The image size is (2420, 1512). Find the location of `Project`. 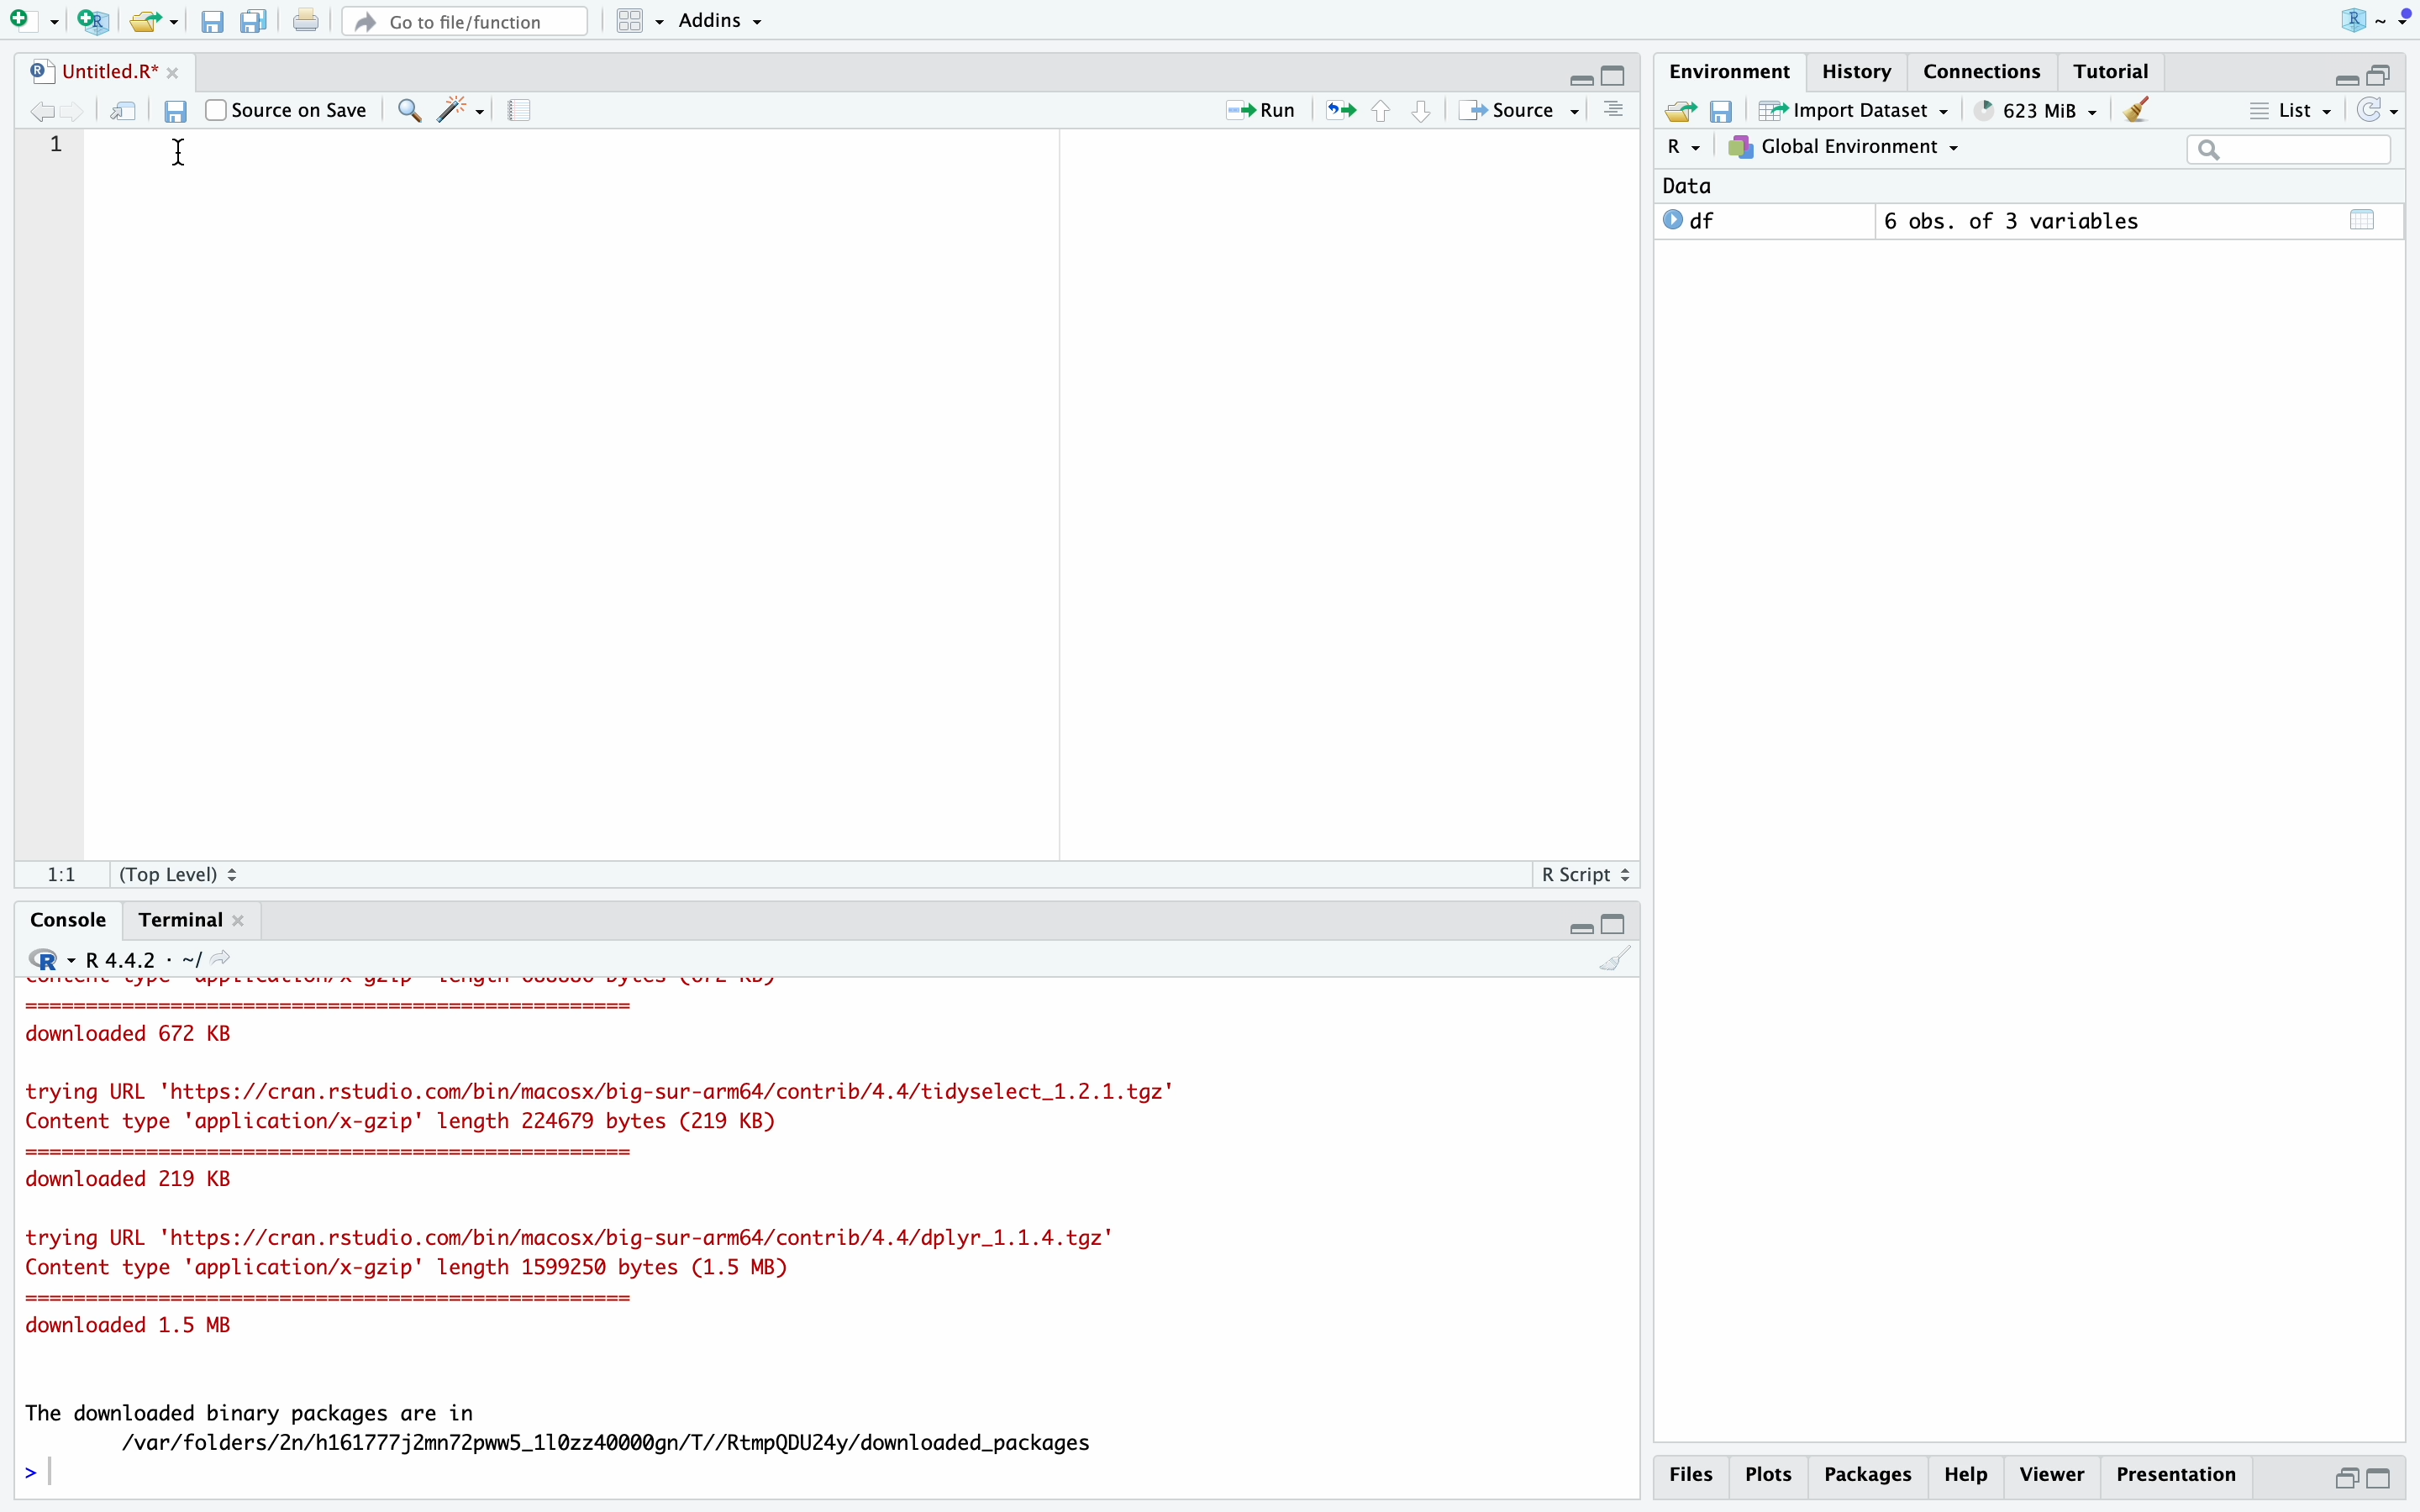

Project is located at coordinates (2374, 21).